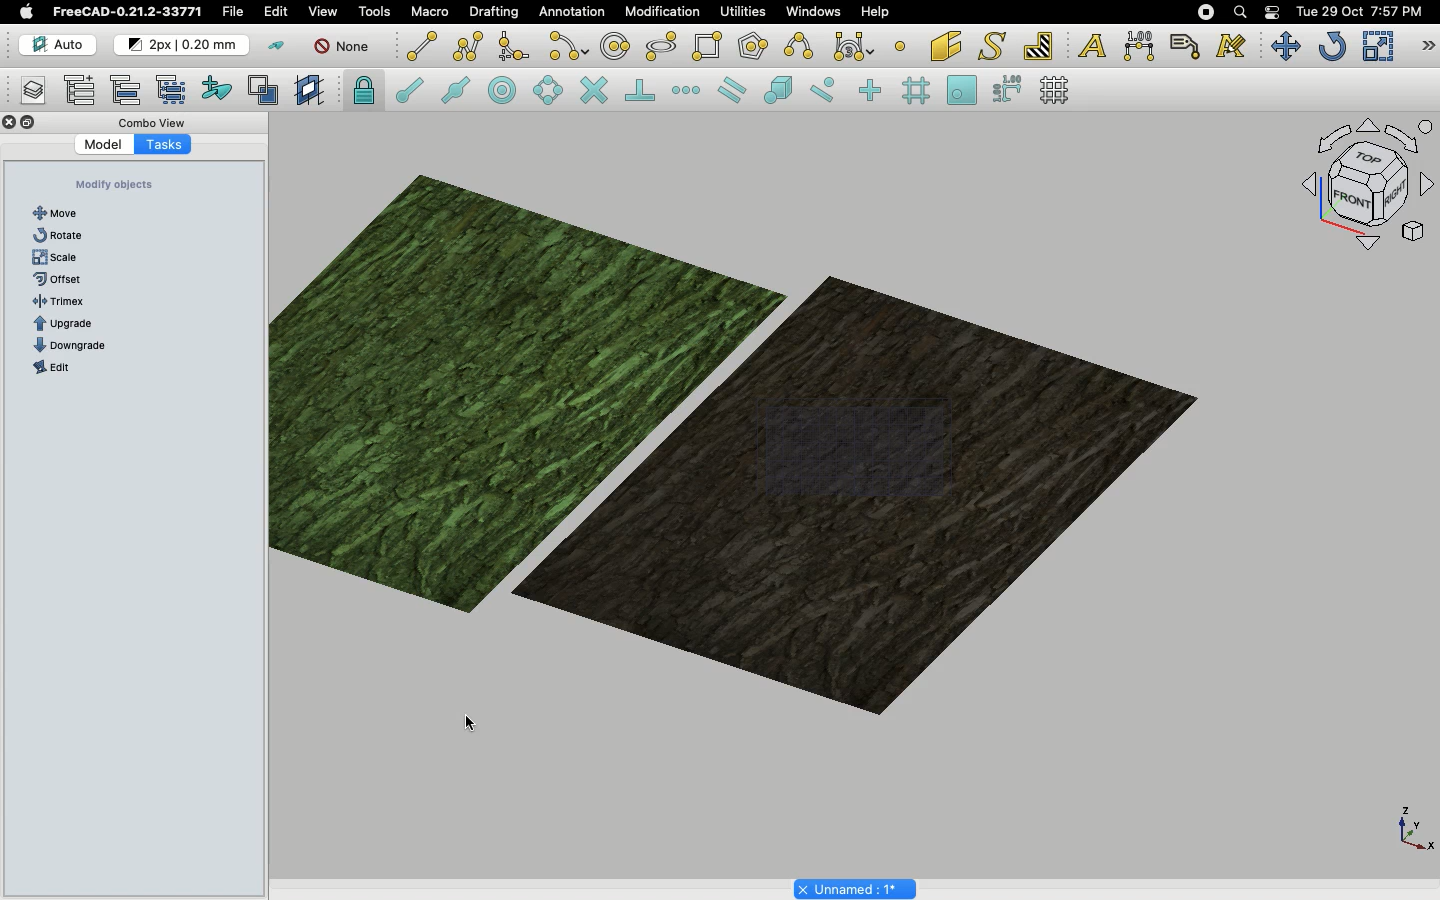  What do you see at coordinates (857, 887) in the screenshot?
I see `Project name` at bounding box center [857, 887].